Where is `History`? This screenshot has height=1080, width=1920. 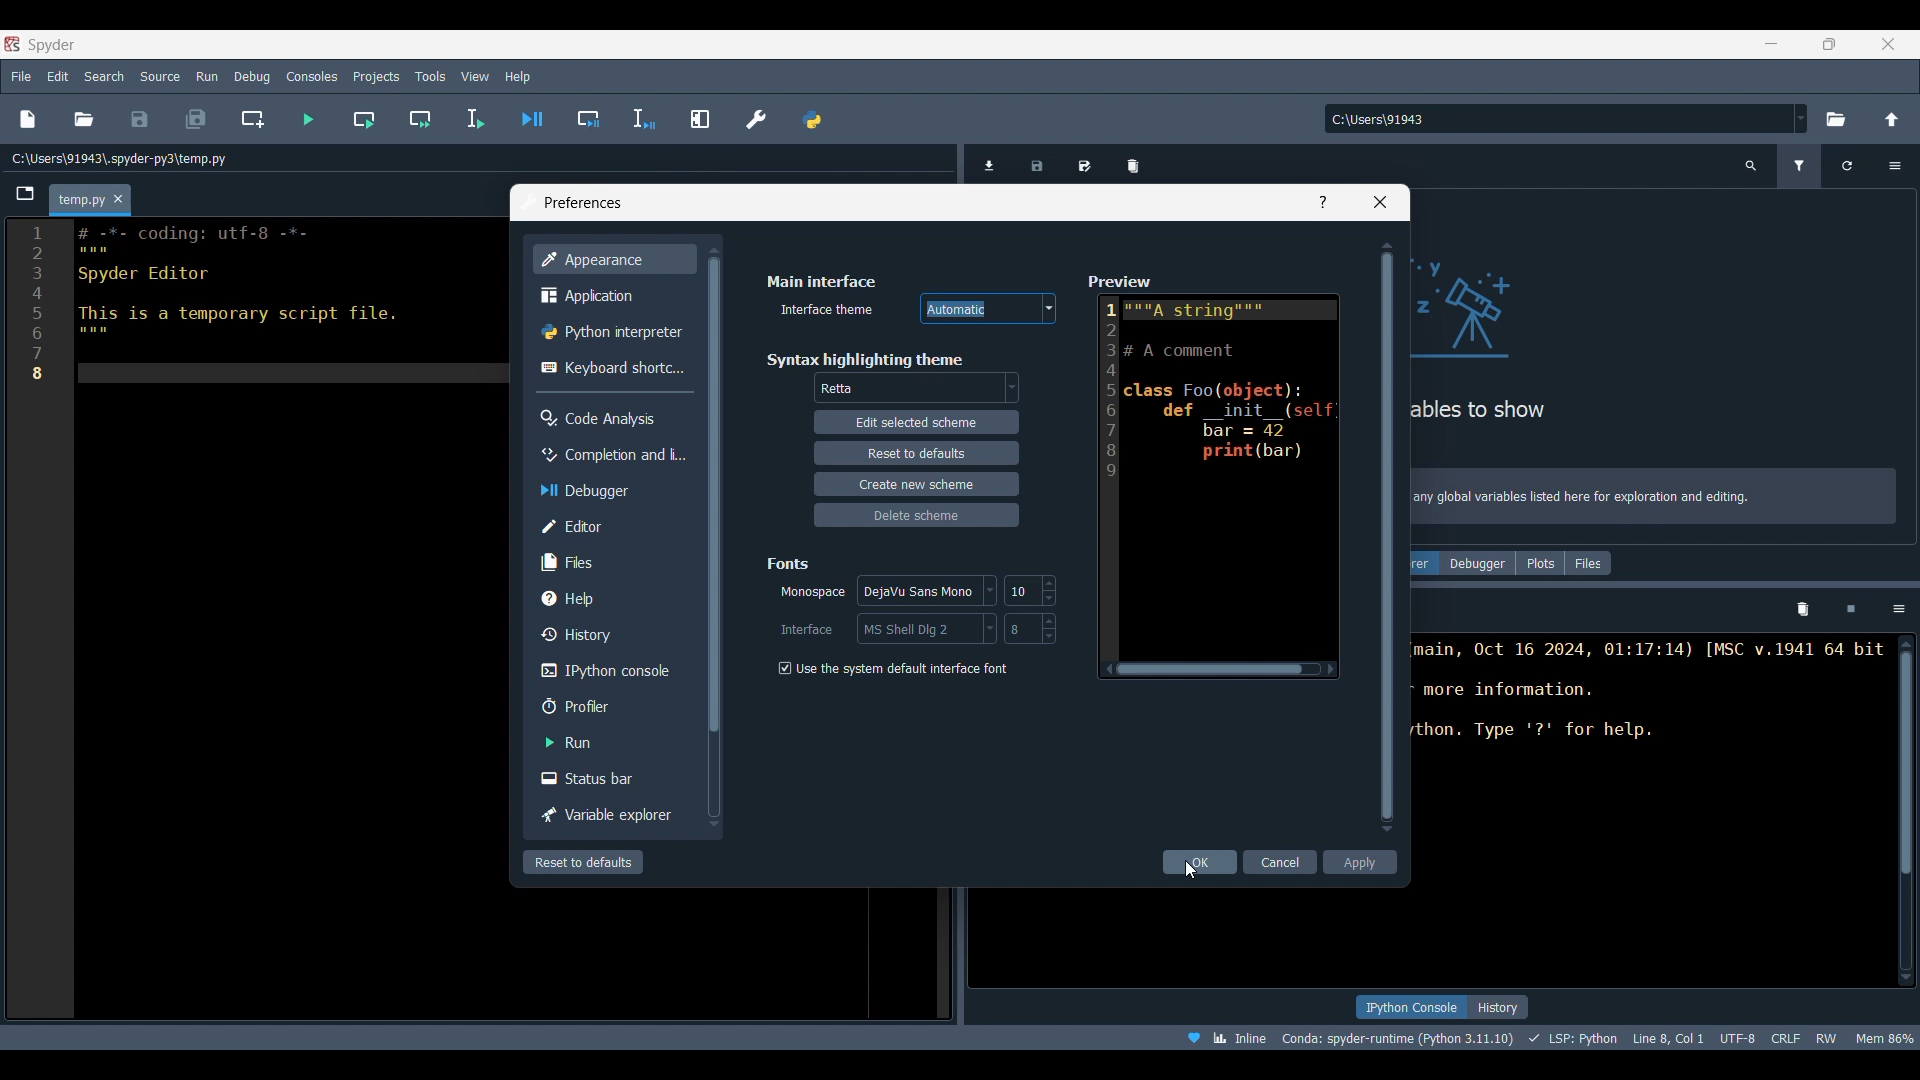
History is located at coordinates (610, 634).